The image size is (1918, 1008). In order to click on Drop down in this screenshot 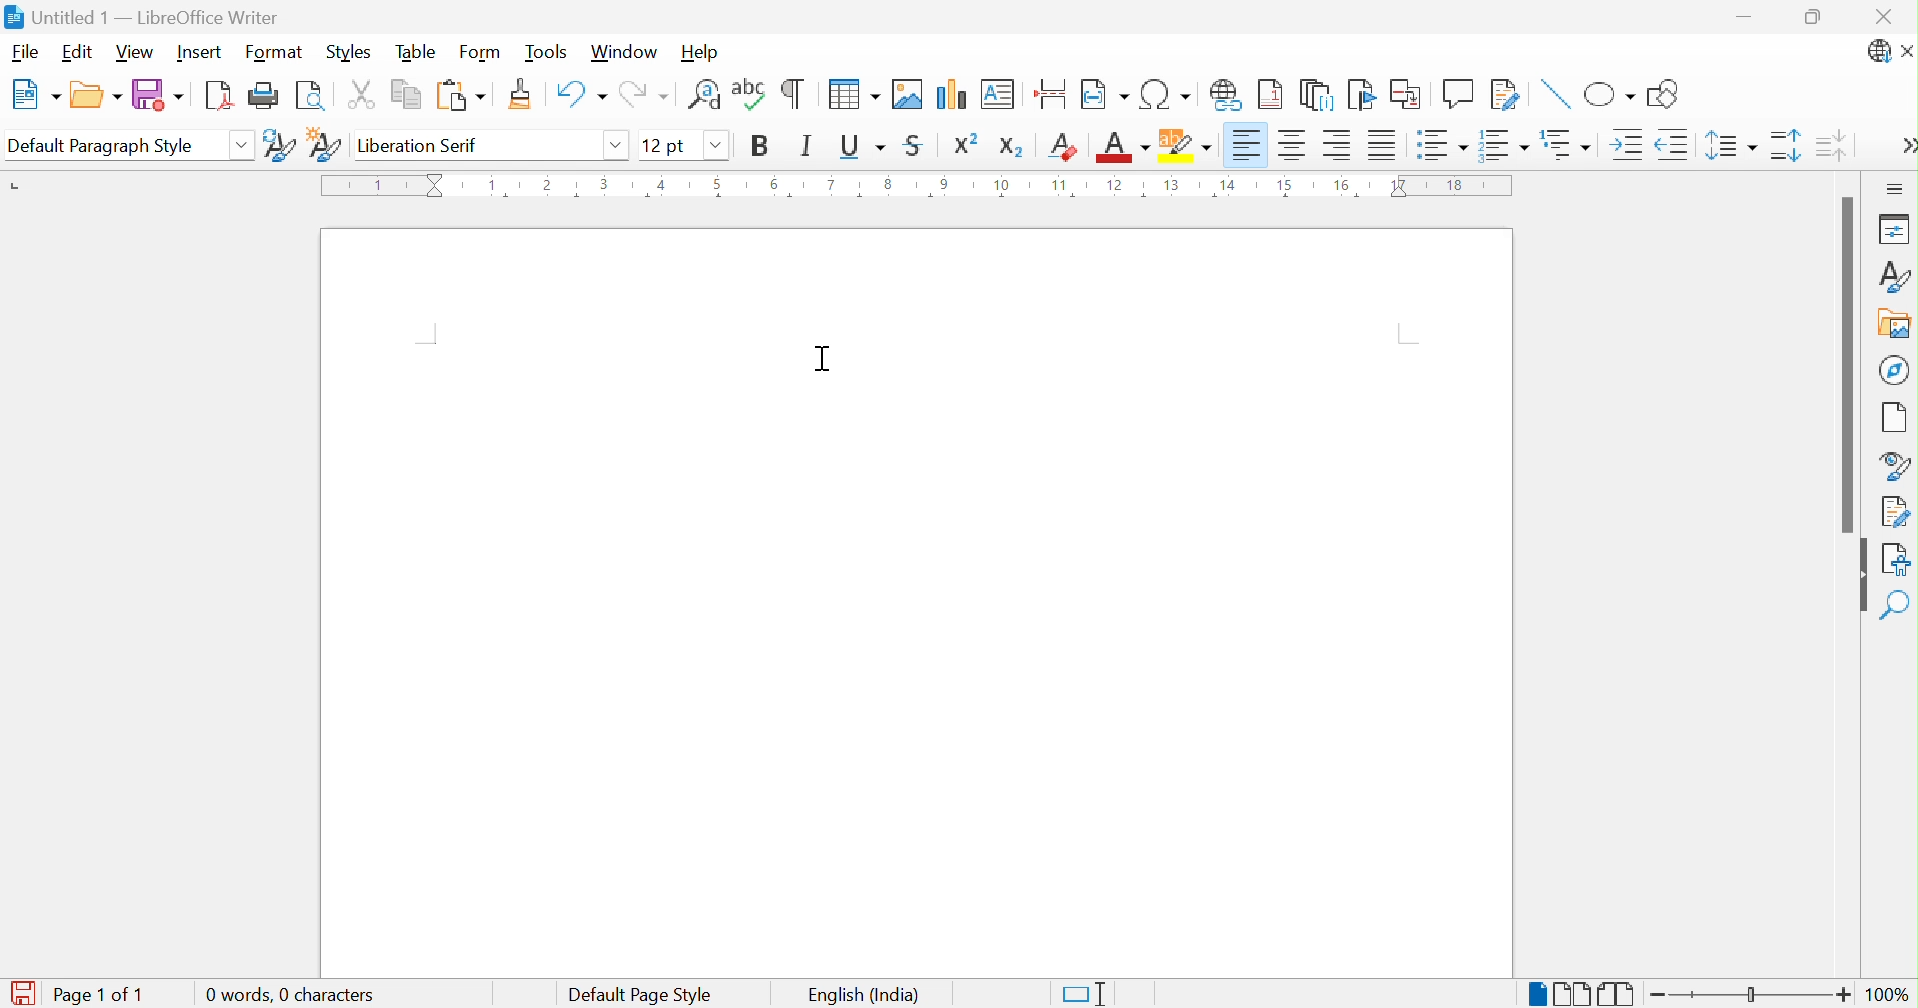, I will do `click(242, 148)`.